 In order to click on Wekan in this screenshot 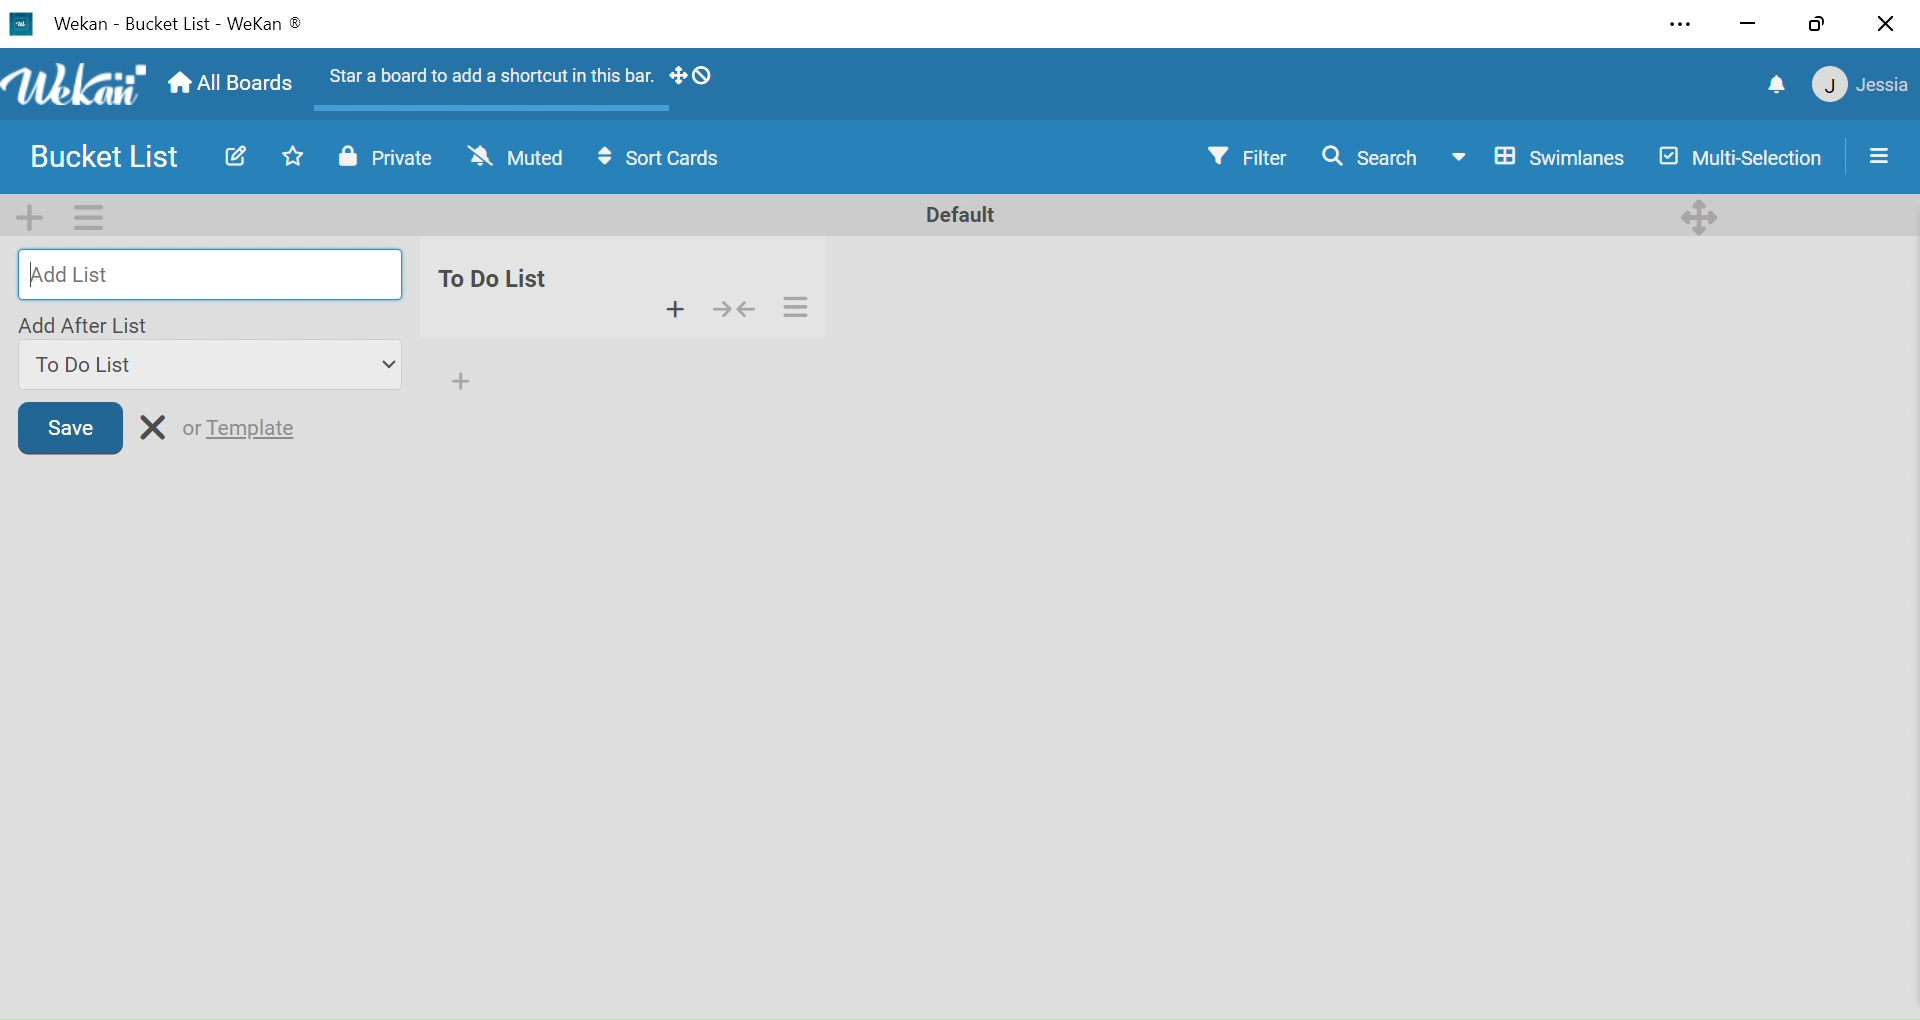, I will do `click(74, 85)`.